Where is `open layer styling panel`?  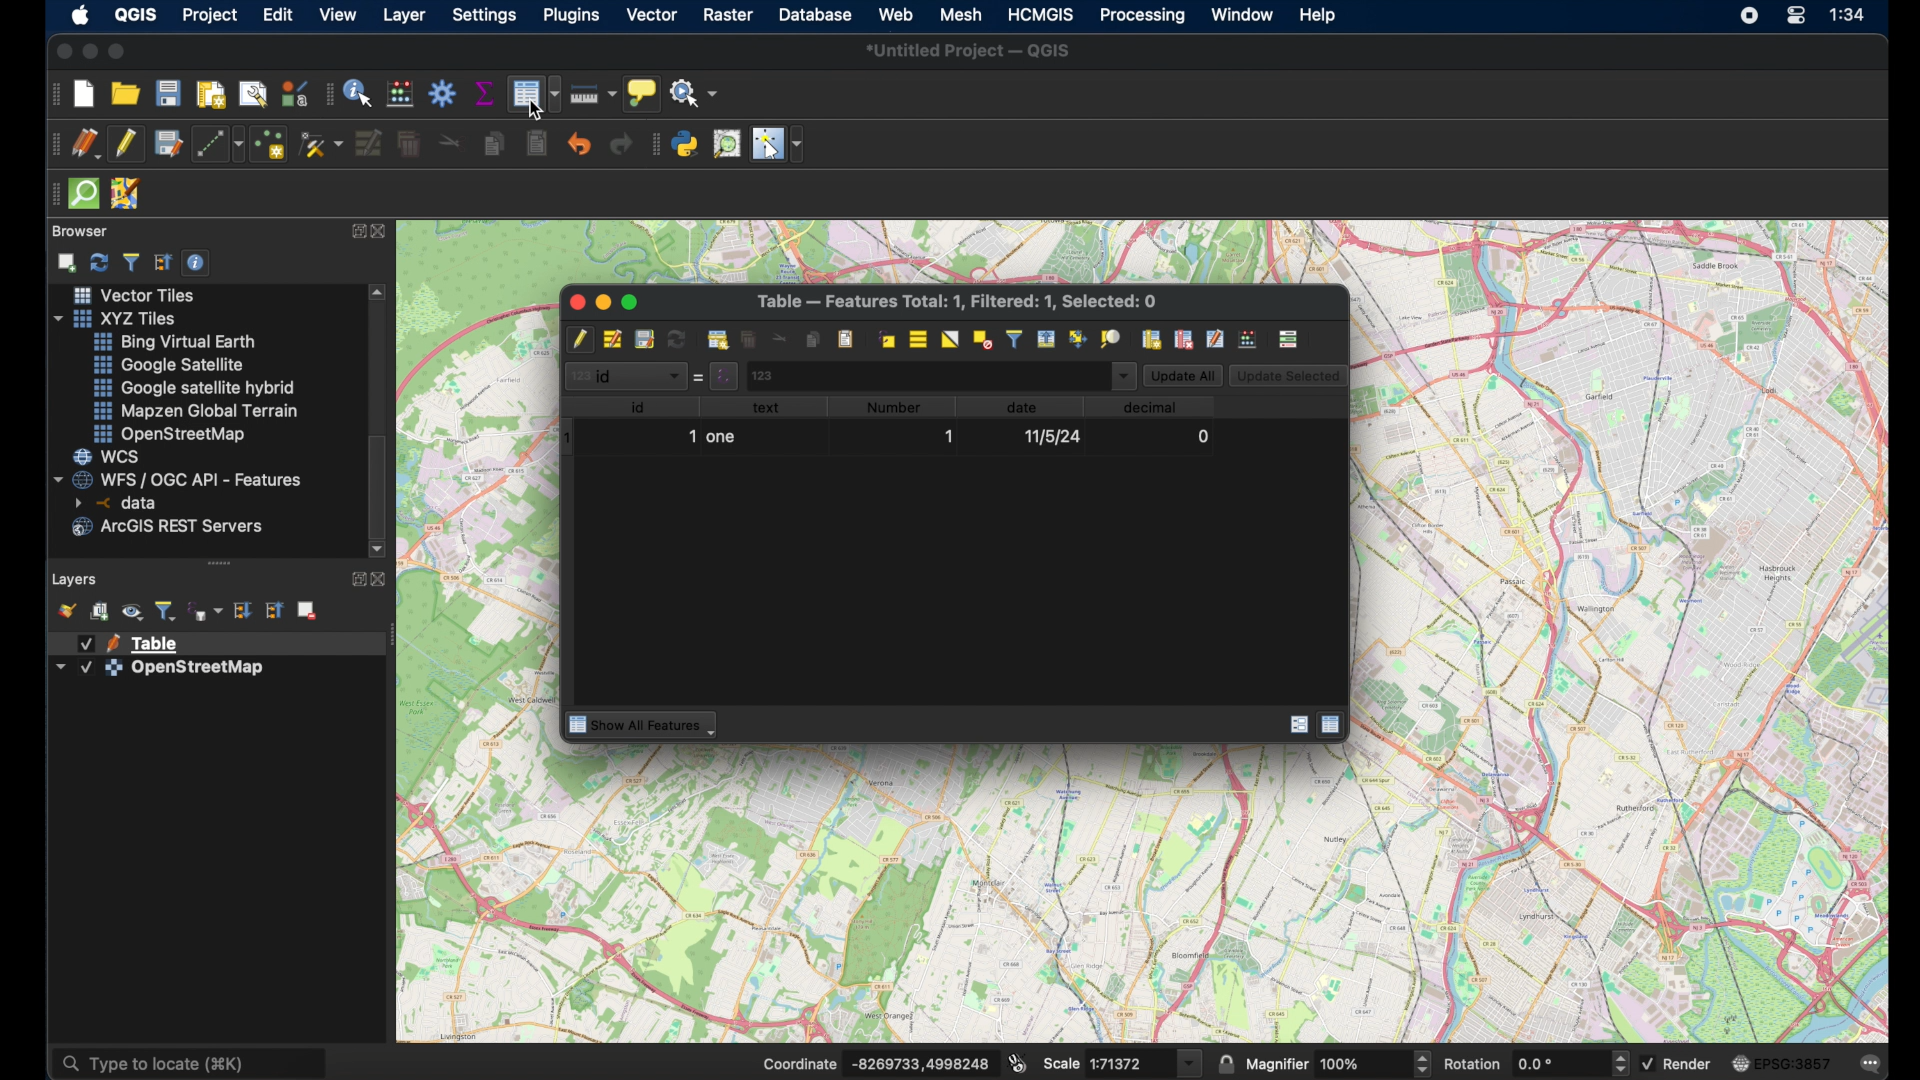 open layer styling panel is located at coordinates (65, 609).